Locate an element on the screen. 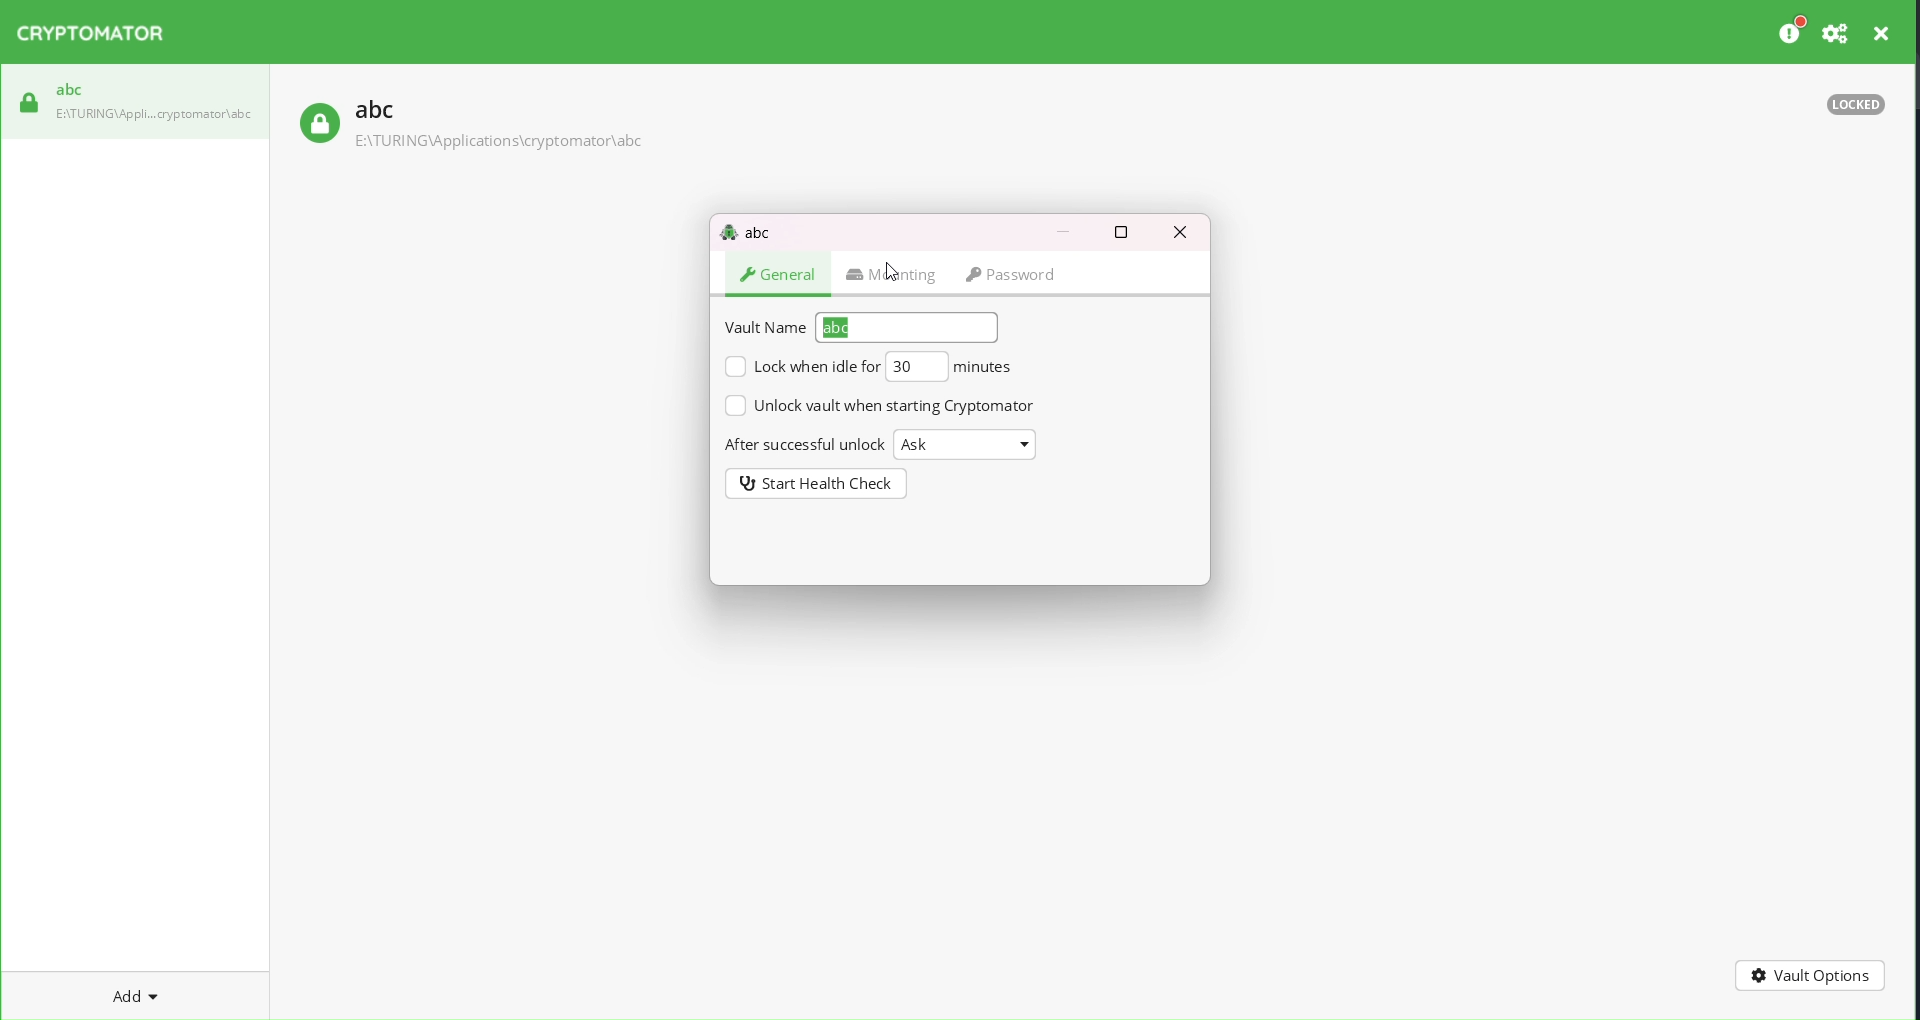 Image resolution: width=1920 pixels, height=1020 pixels. abc is located at coordinates (69, 89).